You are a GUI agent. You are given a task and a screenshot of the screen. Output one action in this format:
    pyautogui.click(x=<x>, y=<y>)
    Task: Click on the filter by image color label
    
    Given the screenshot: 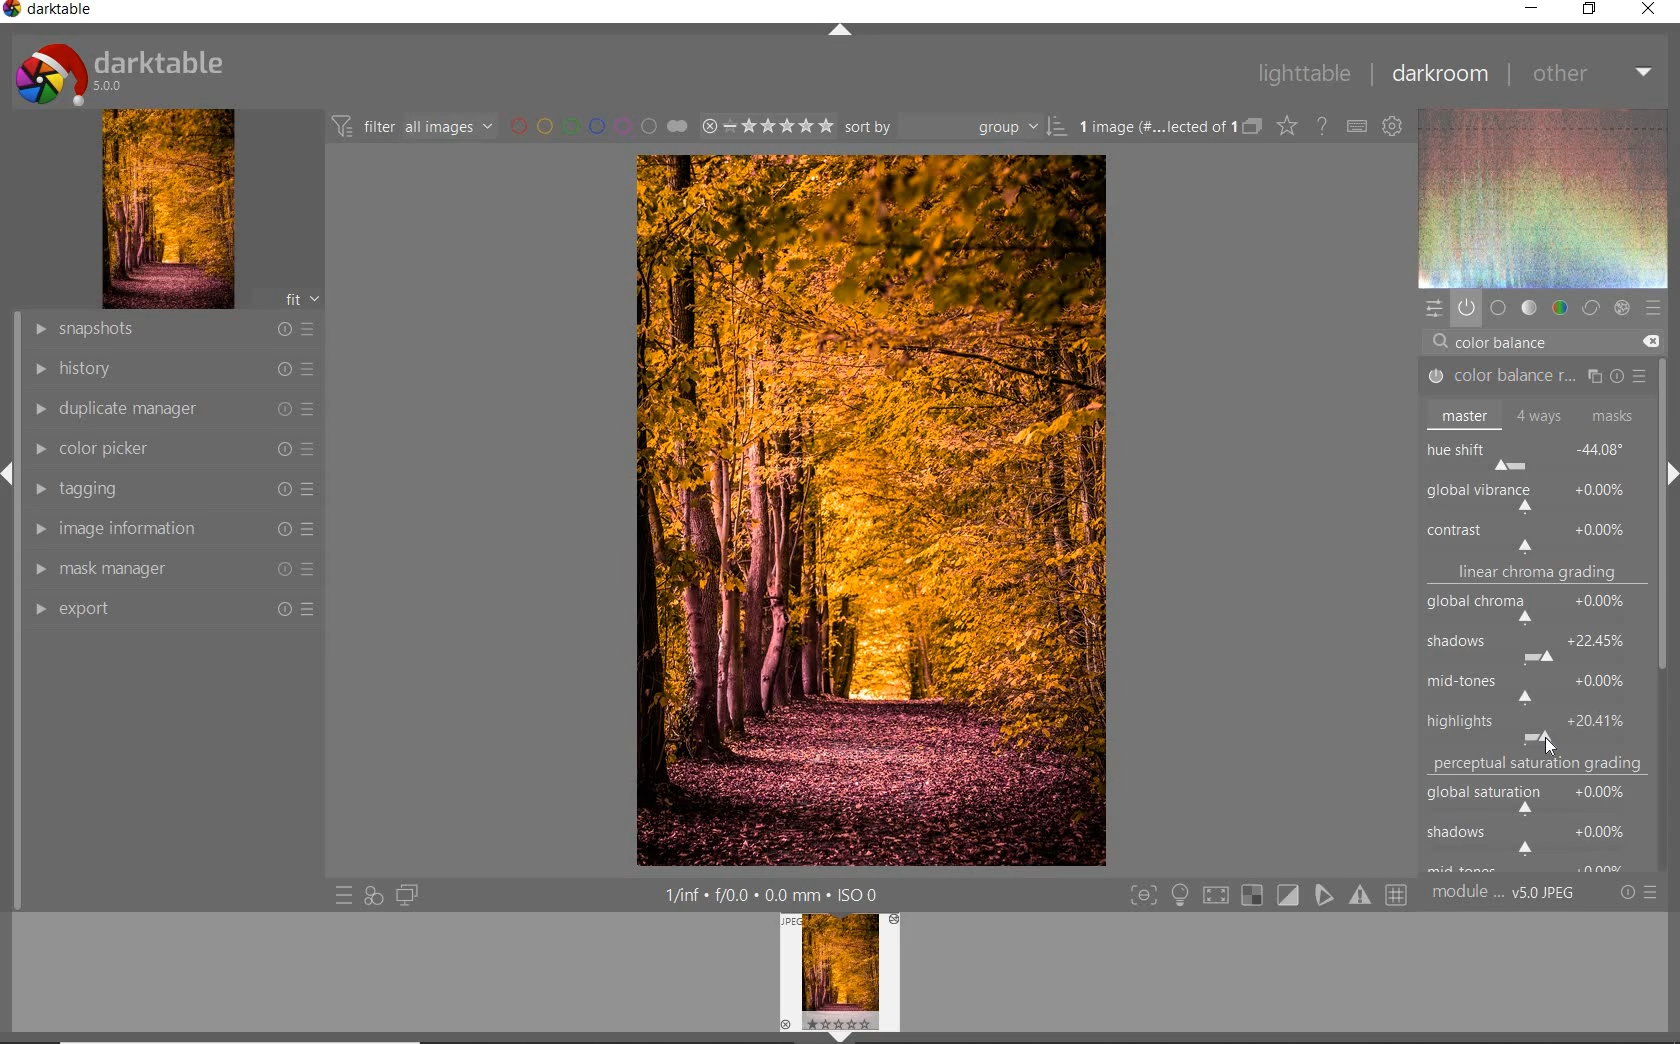 What is the action you would take?
    pyautogui.click(x=597, y=126)
    